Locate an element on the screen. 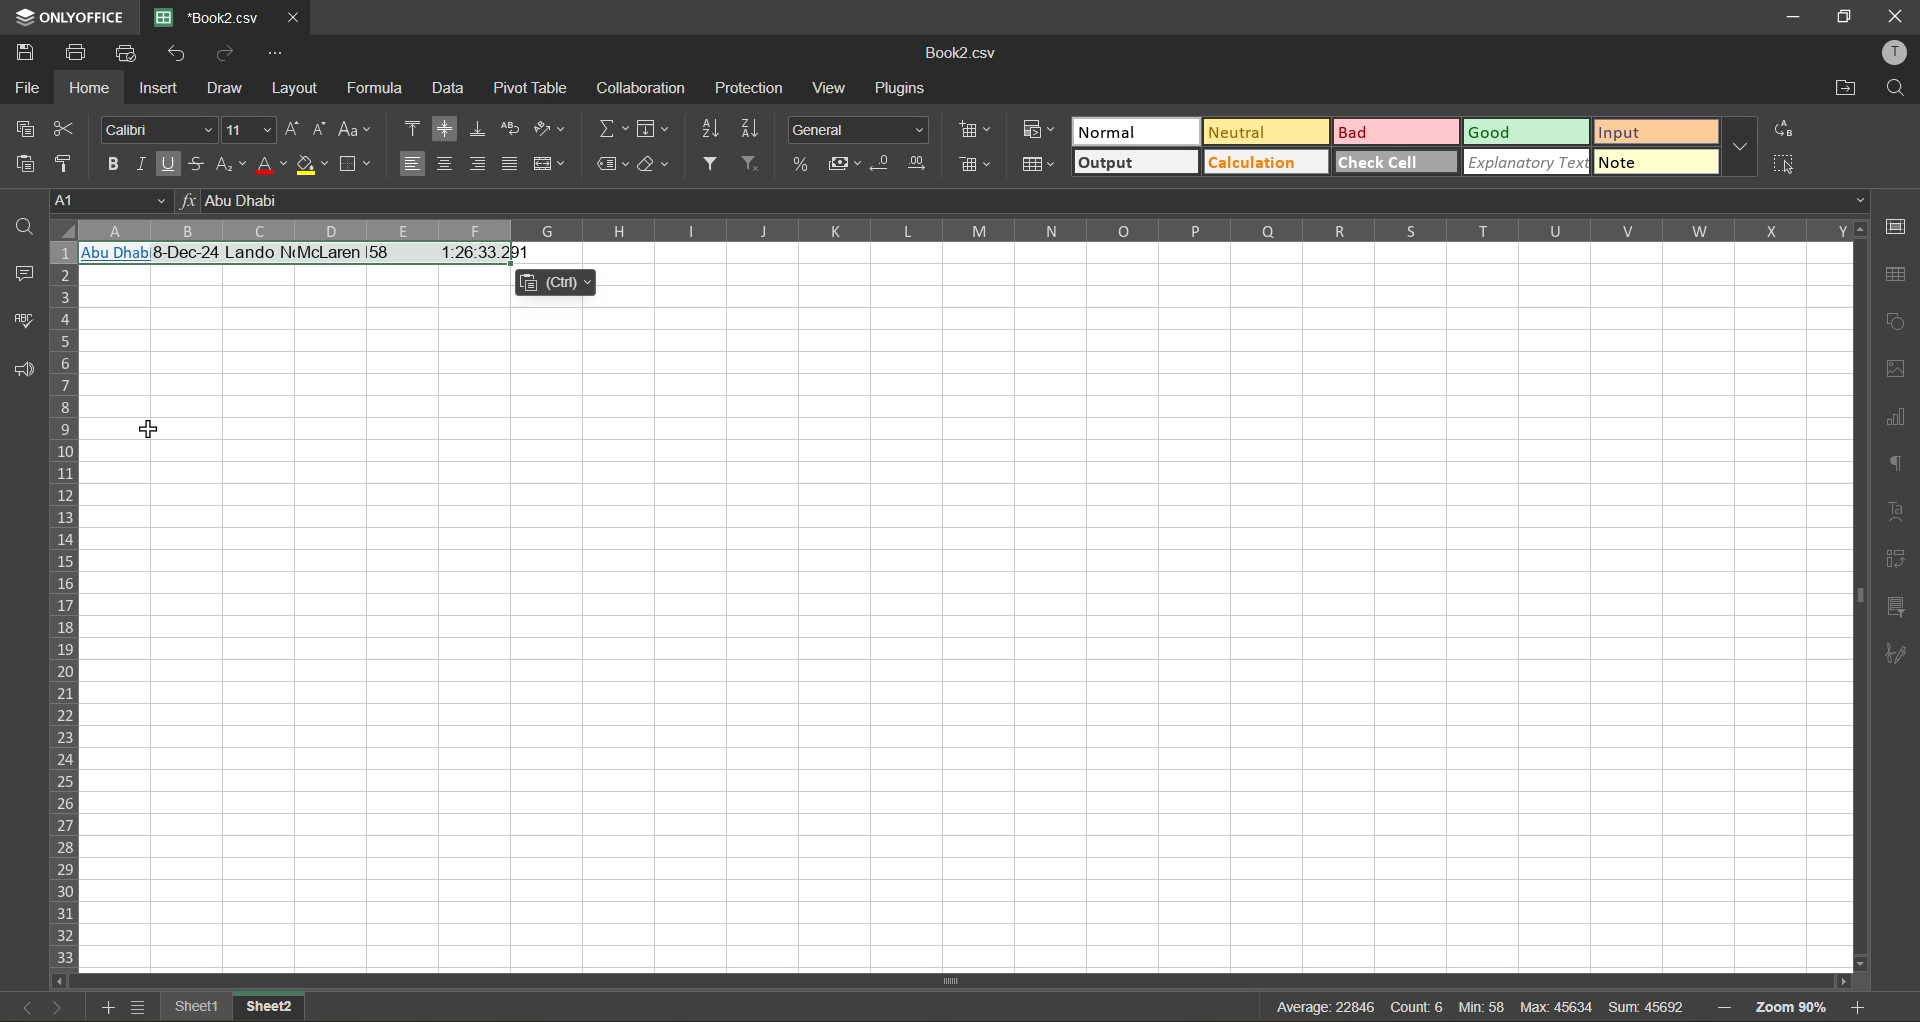  pivot table is located at coordinates (1898, 564).